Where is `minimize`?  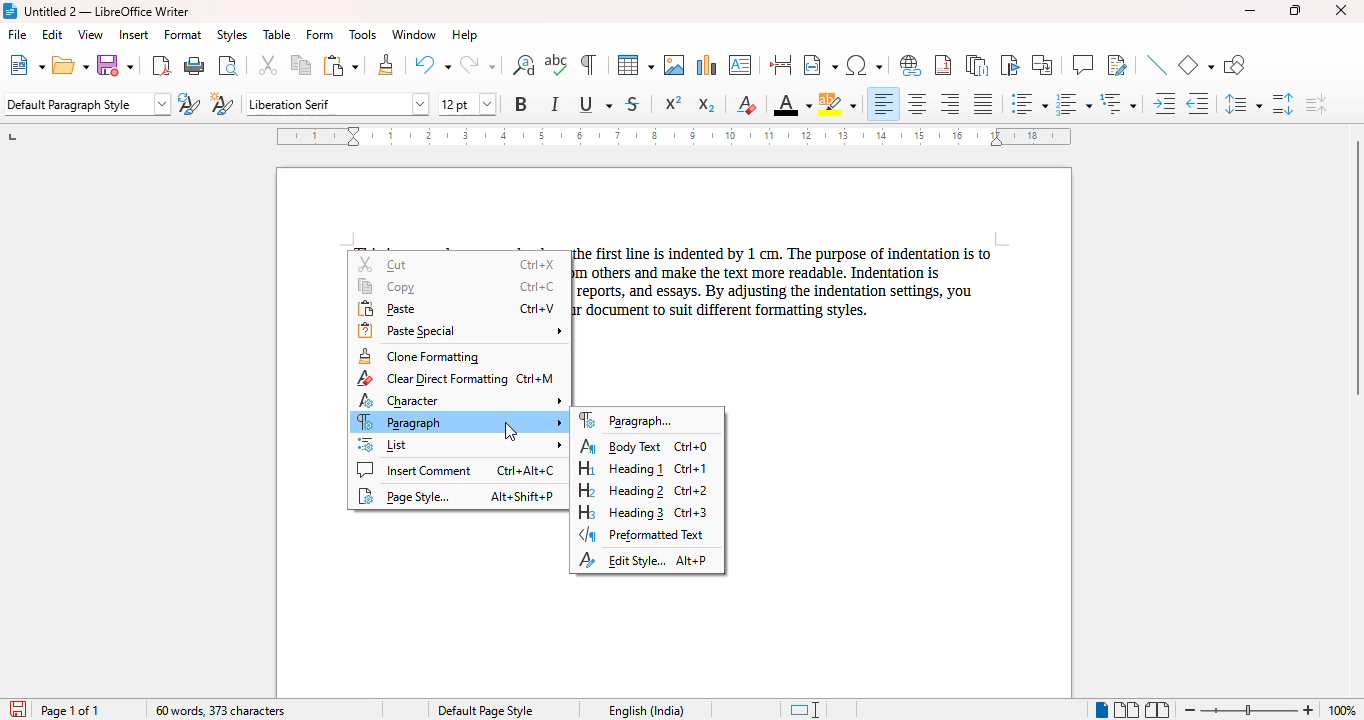 minimize is located at coordinates (1251, 11).